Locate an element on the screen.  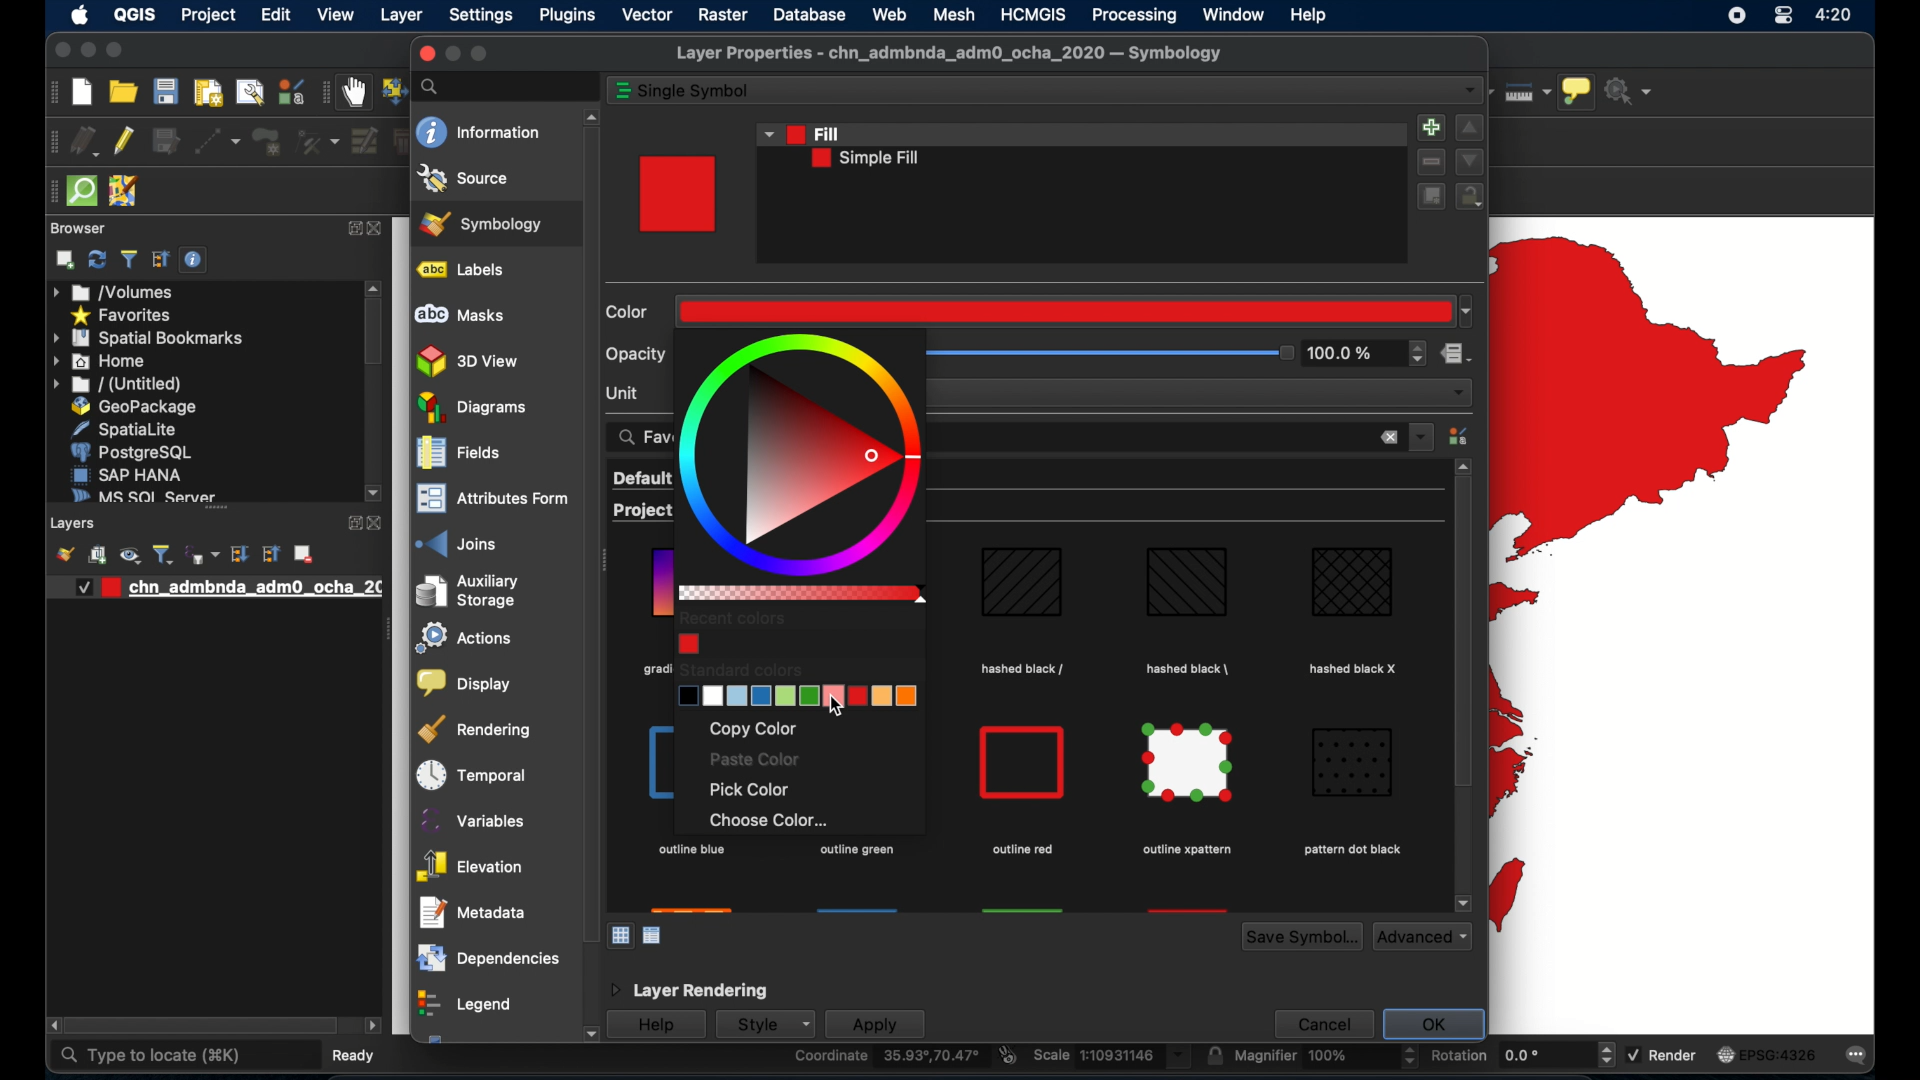
browser is located at coordinates (78, 228).